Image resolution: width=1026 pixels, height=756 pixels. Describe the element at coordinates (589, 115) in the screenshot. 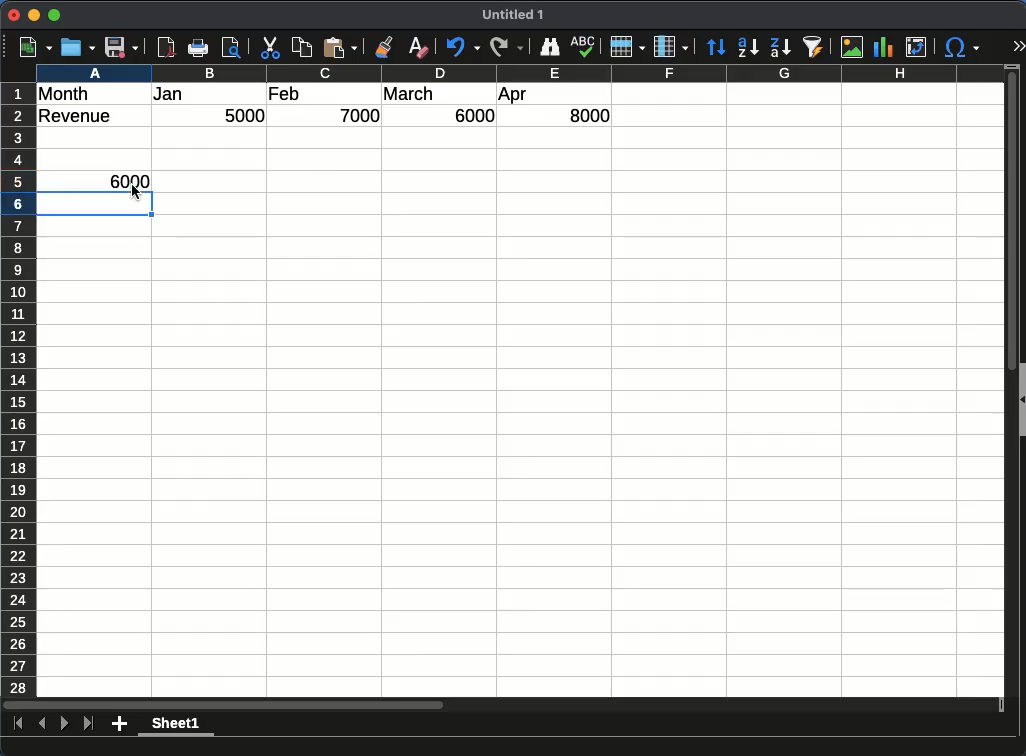

I see `8000` at that location.